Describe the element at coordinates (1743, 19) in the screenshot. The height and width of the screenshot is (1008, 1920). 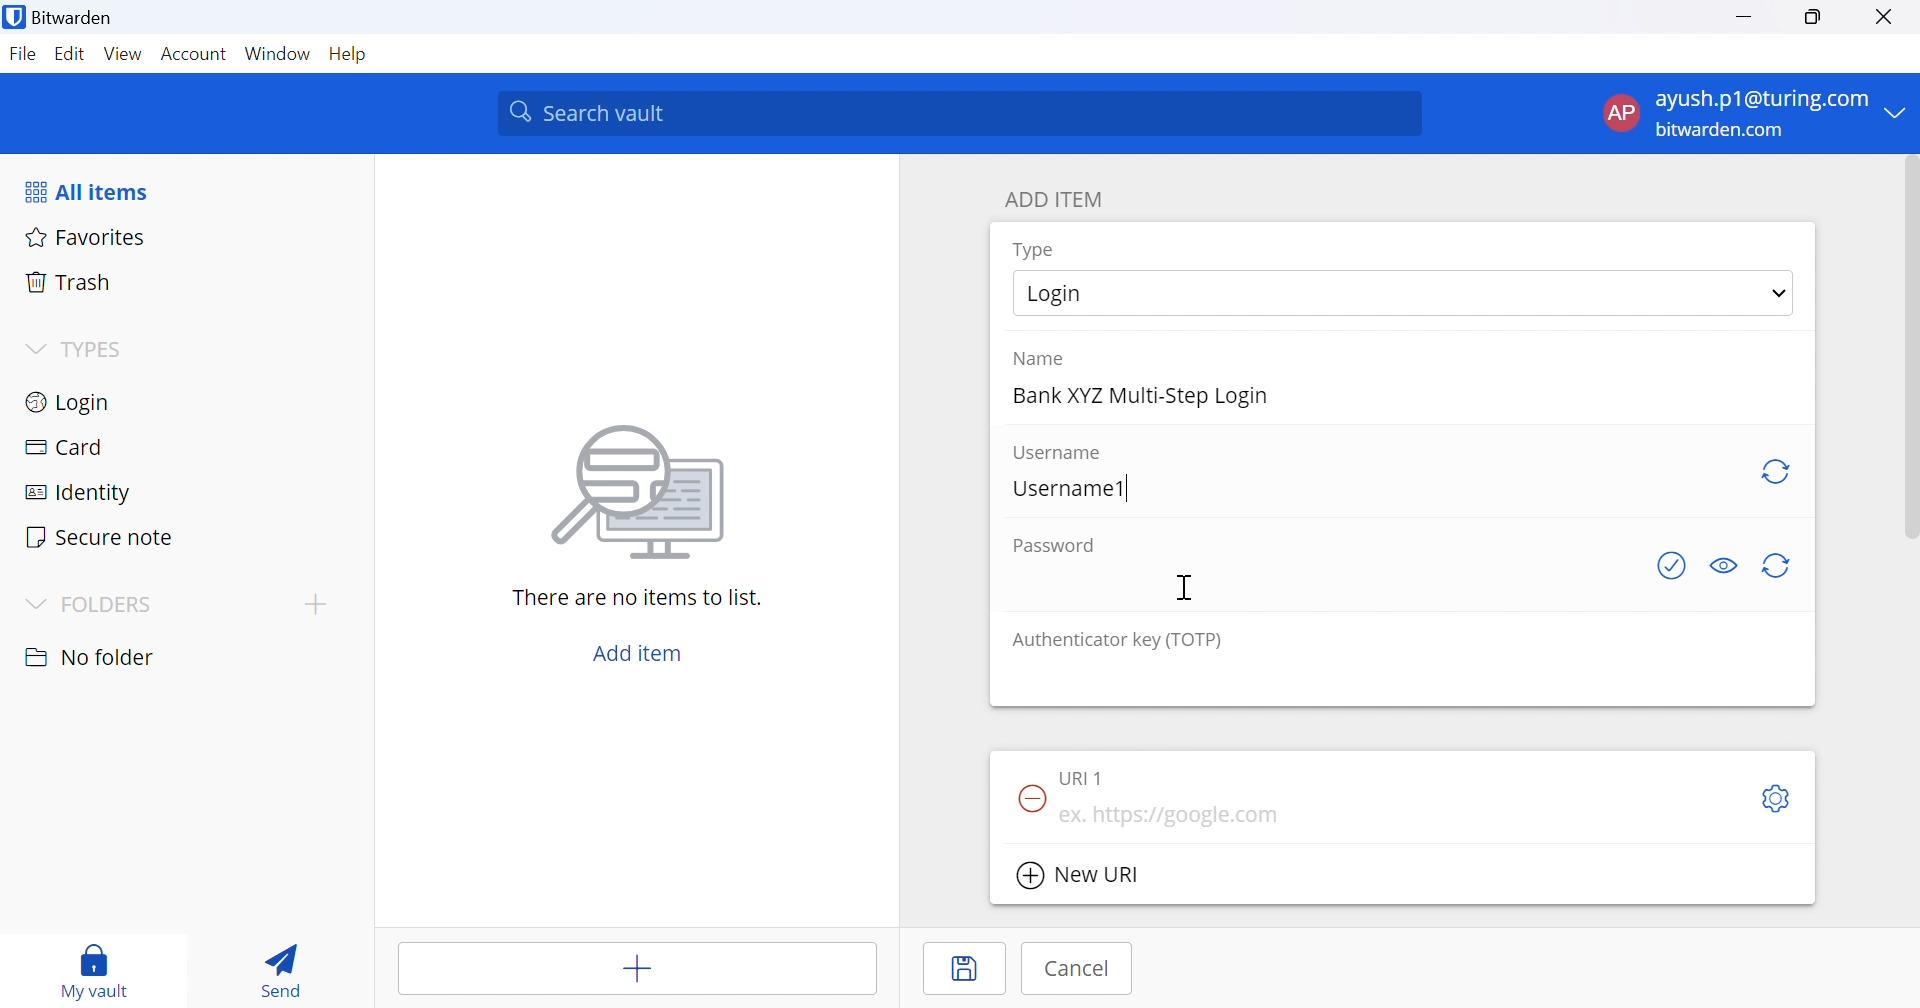
I see `Minimize` at that location.